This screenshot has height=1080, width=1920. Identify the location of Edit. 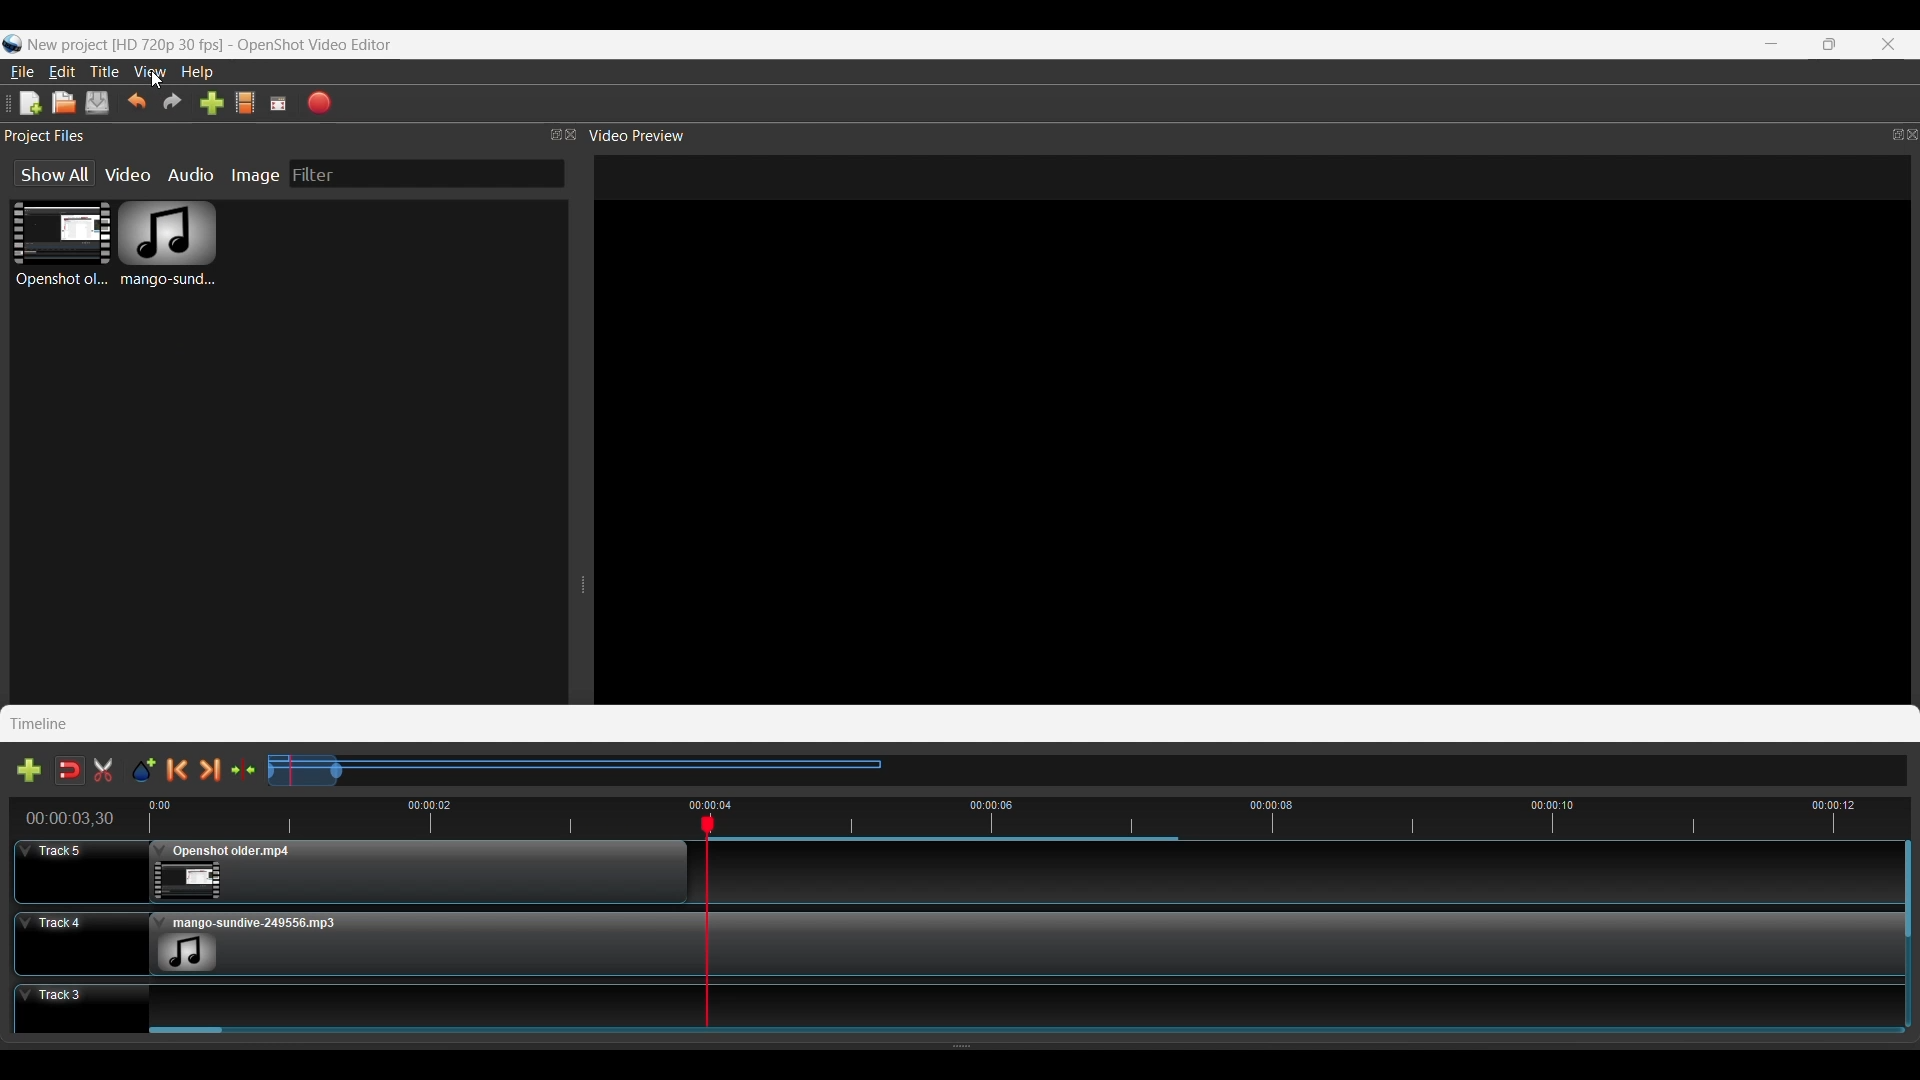
(63, 71).